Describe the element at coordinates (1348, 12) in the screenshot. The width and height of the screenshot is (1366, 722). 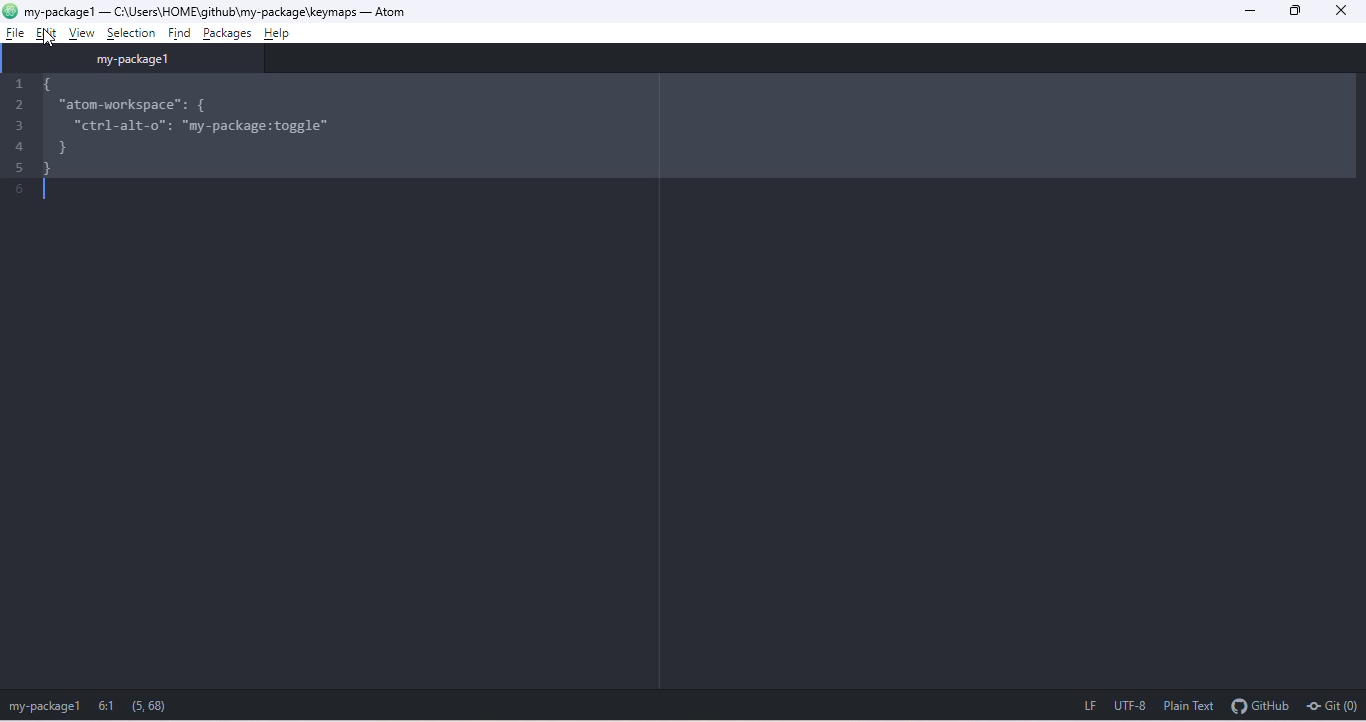
I see `close` at that location.